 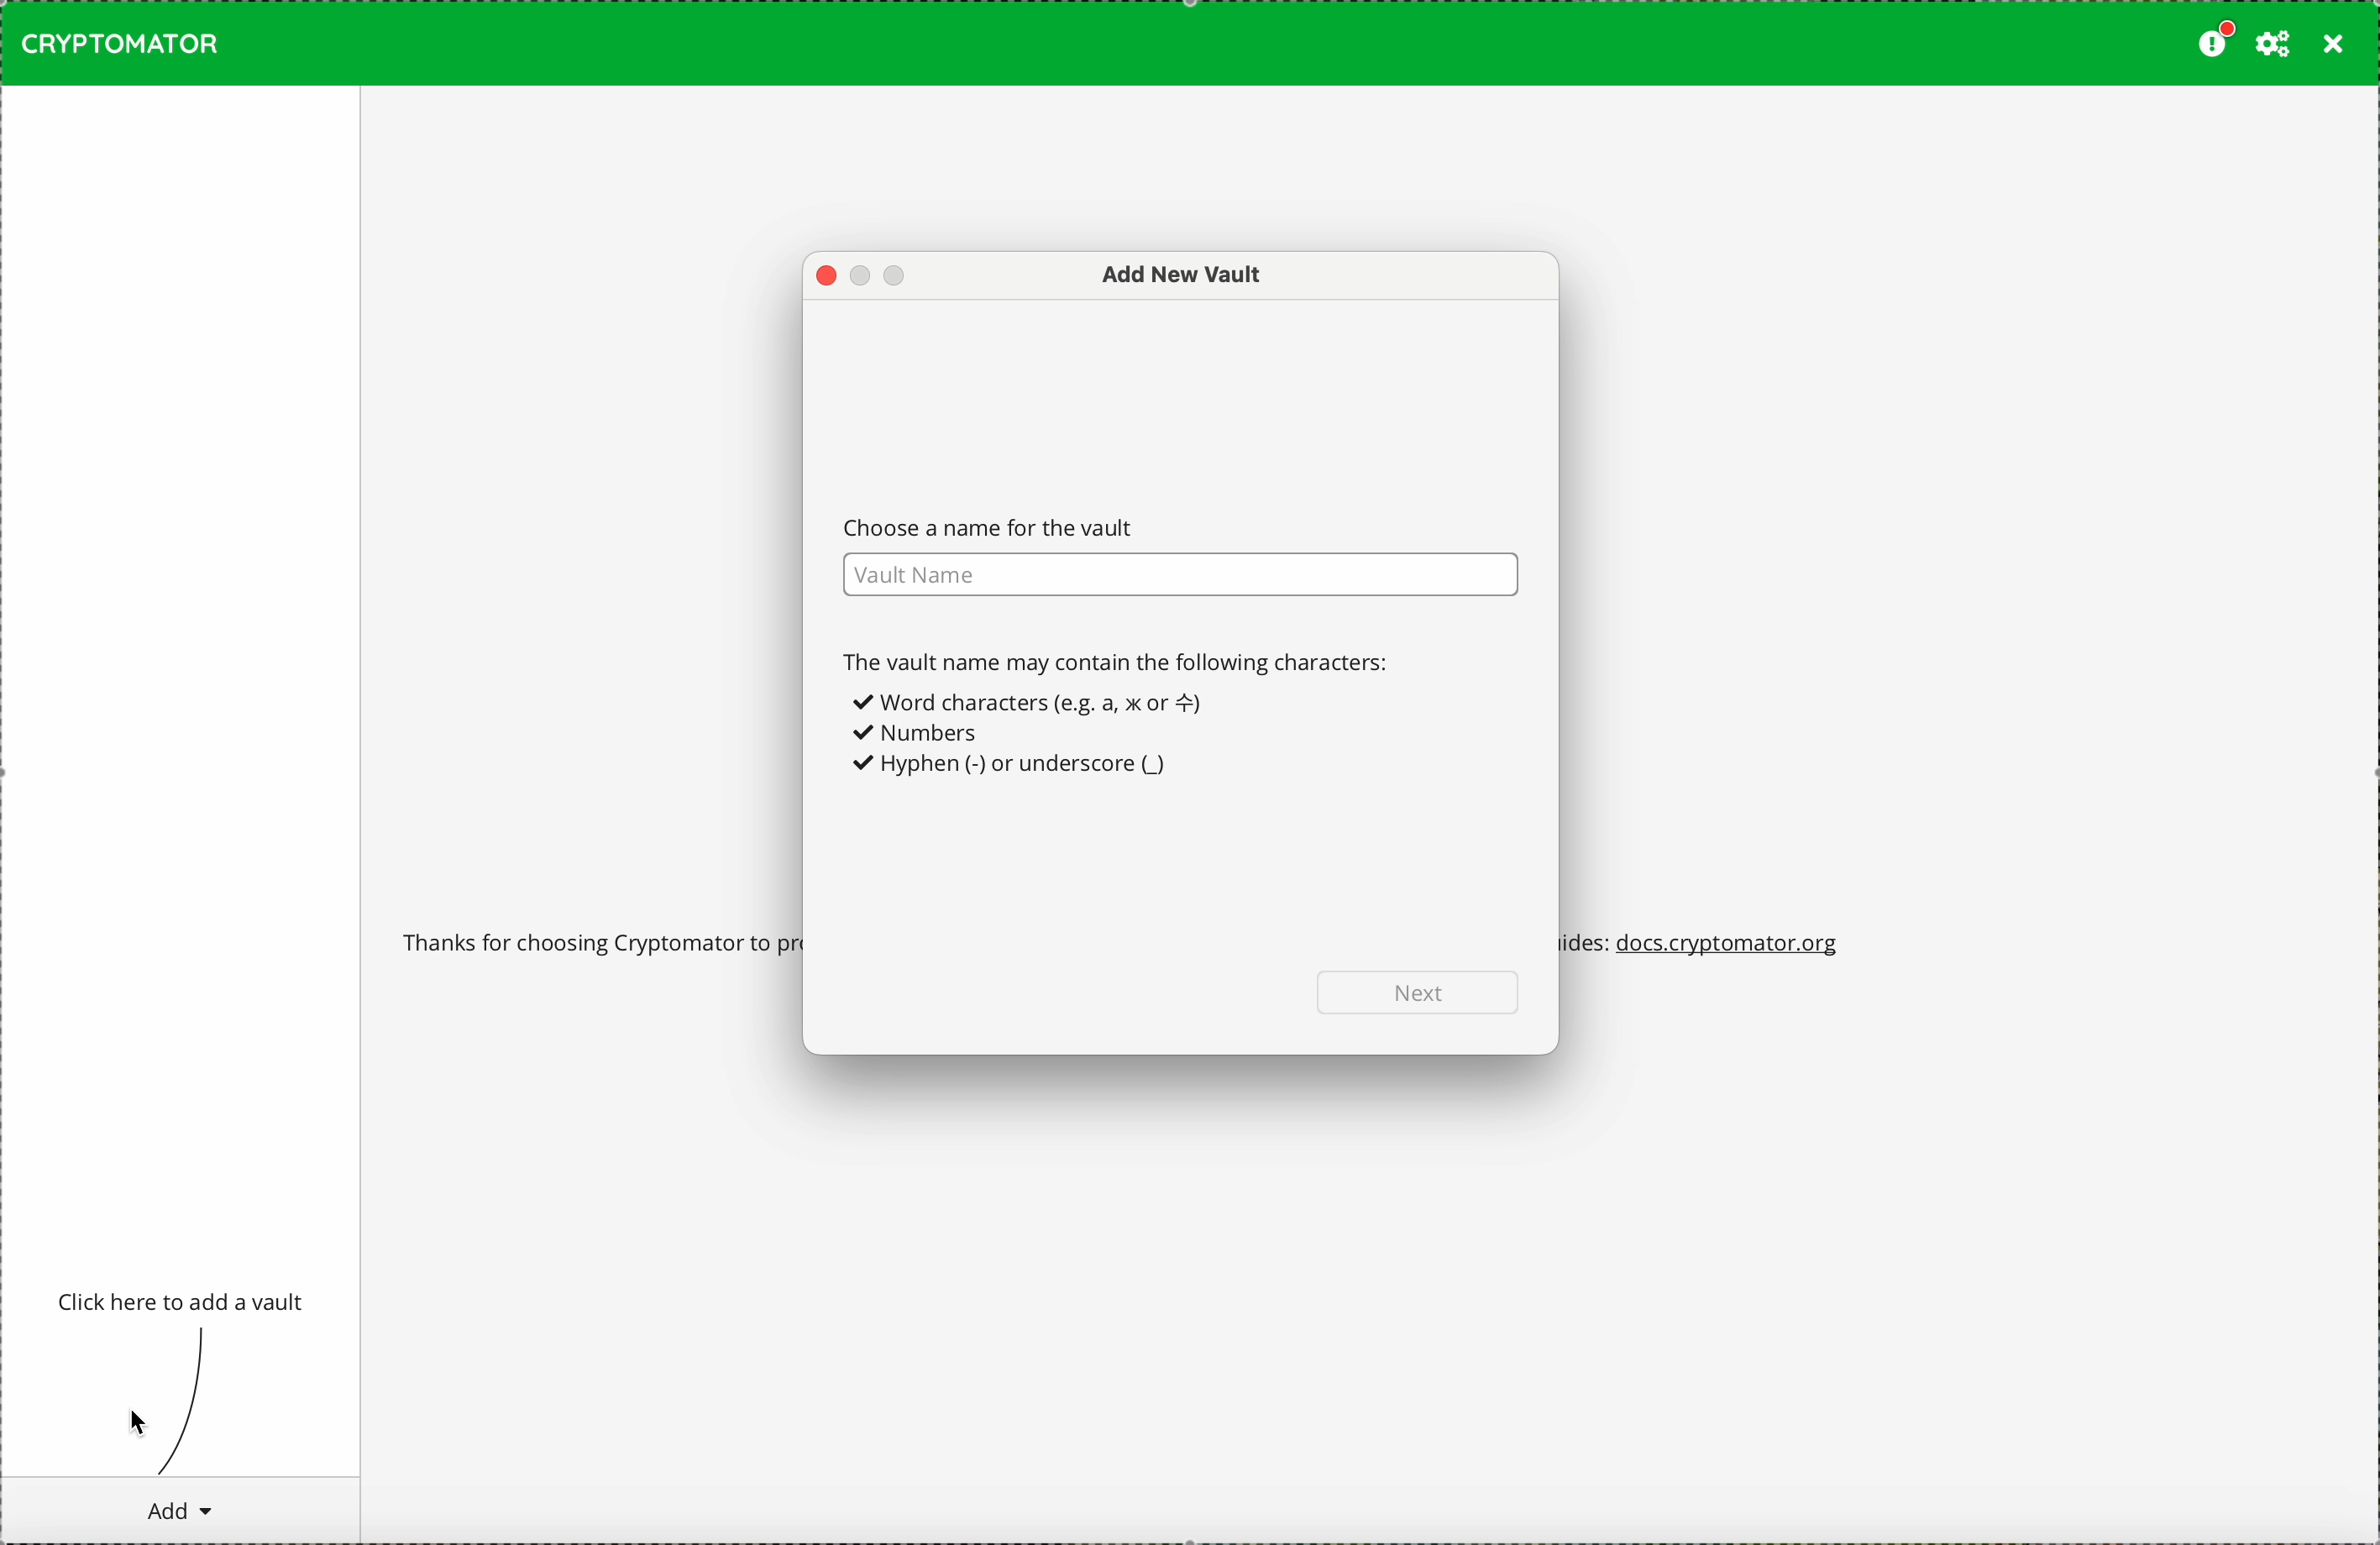 I want to click on preferences, so click(x=2273, y=44).